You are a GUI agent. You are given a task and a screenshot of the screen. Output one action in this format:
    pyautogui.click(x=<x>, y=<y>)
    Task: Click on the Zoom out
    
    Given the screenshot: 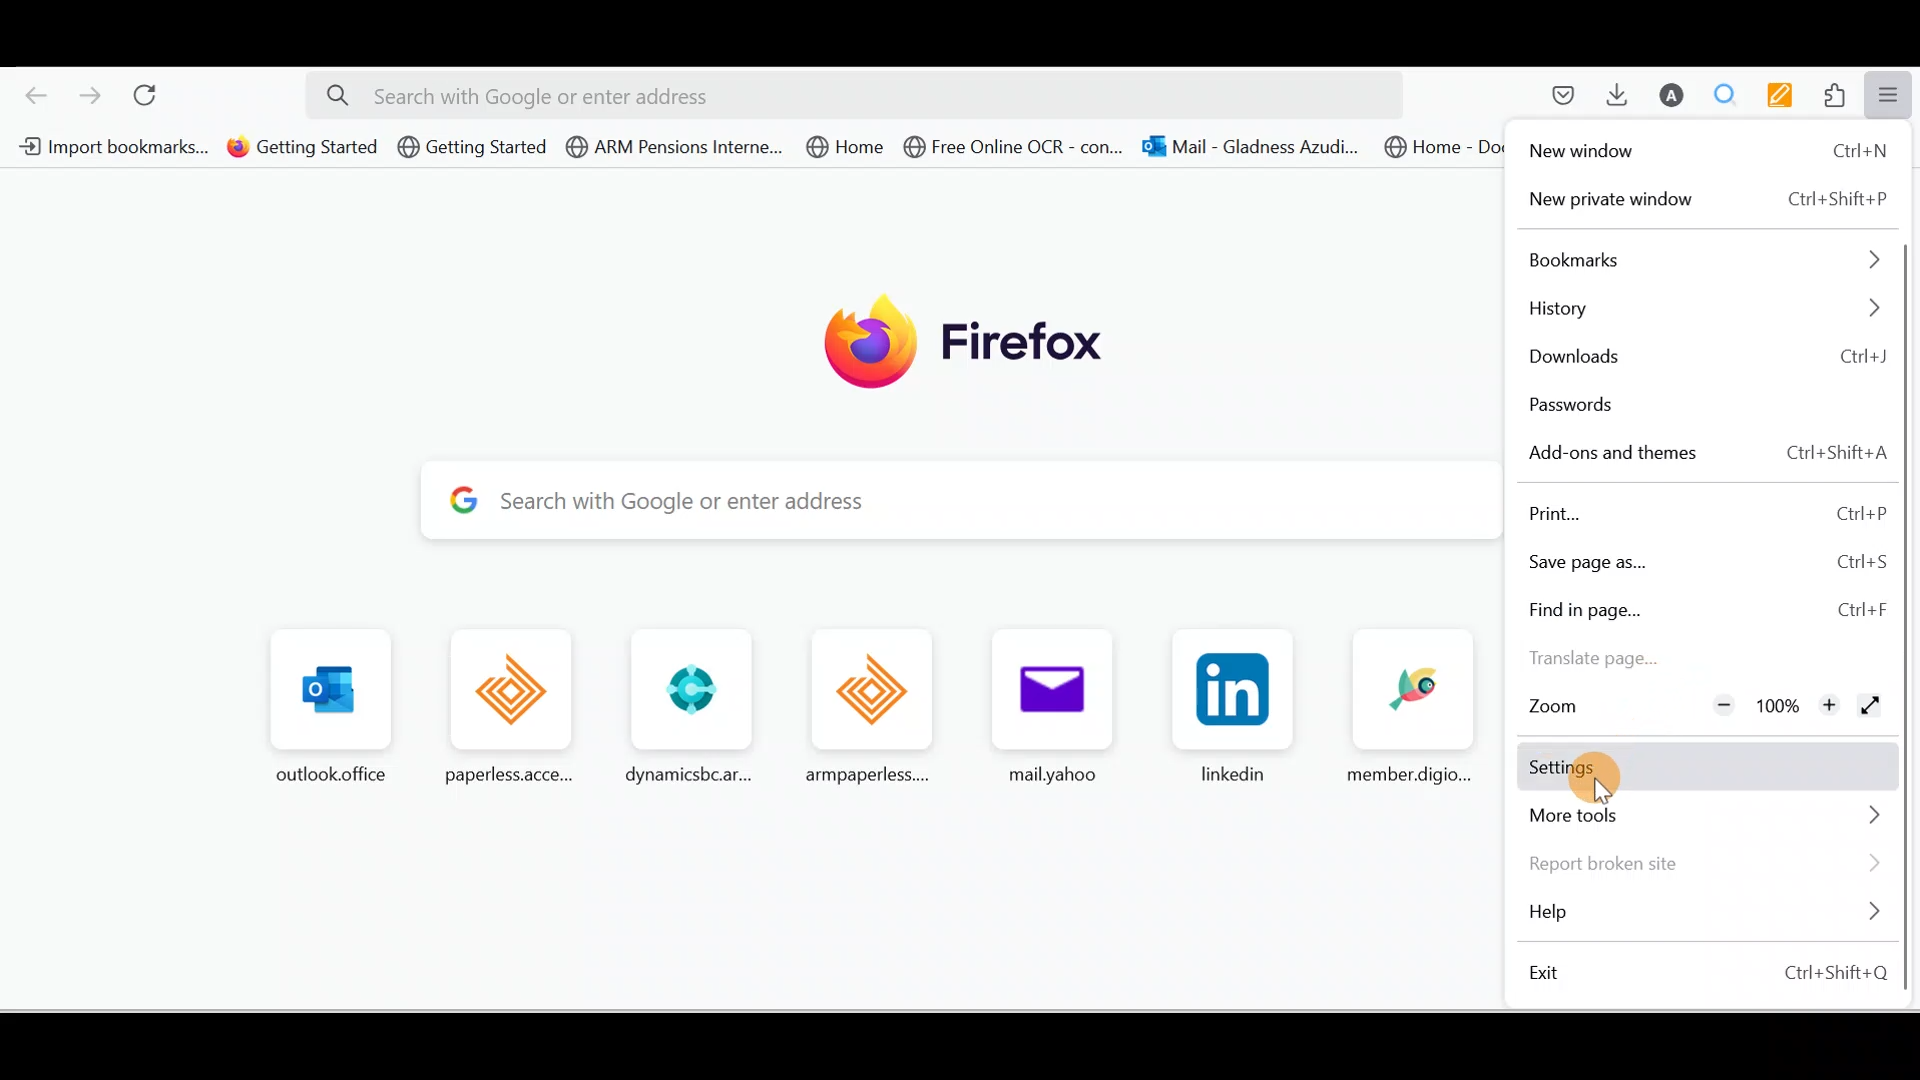 What is the action you would take?
    pyautogui.click(x=1713, y=703)
    